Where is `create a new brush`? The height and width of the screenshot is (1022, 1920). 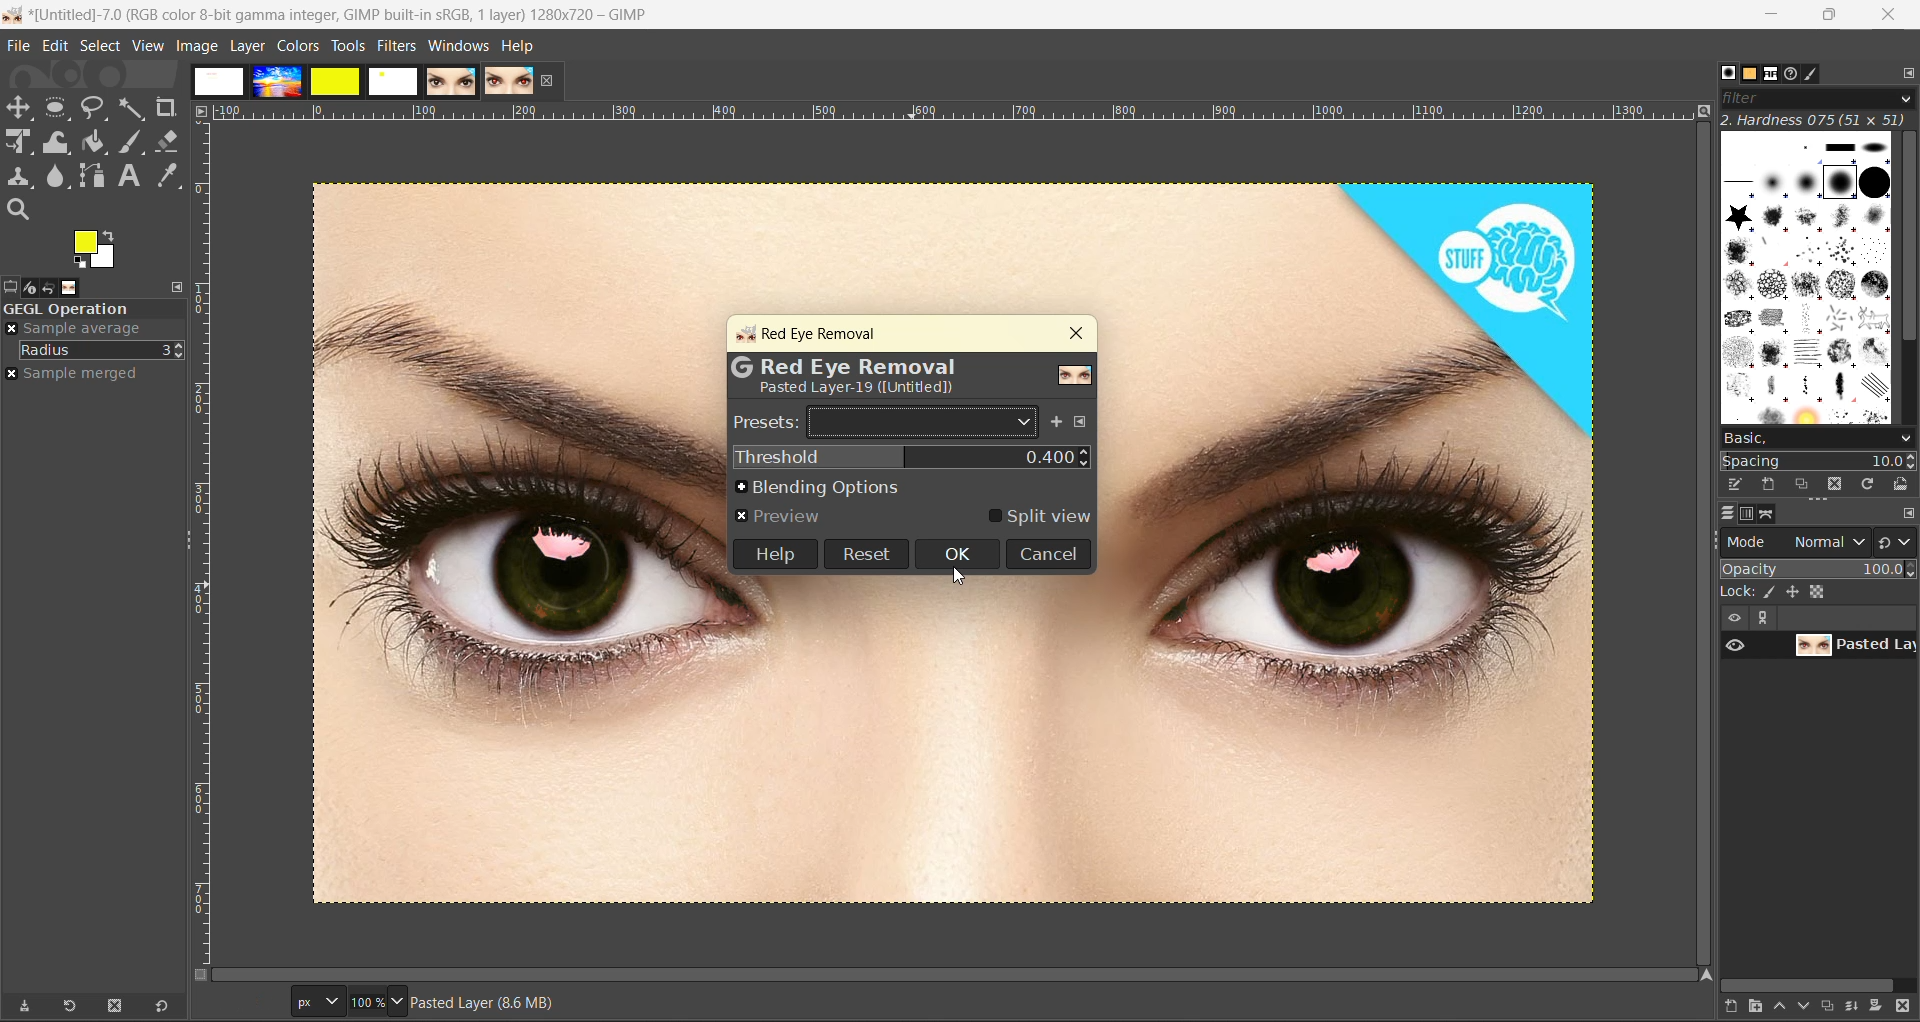
create a new brush is located at coordinates (1768, 484).